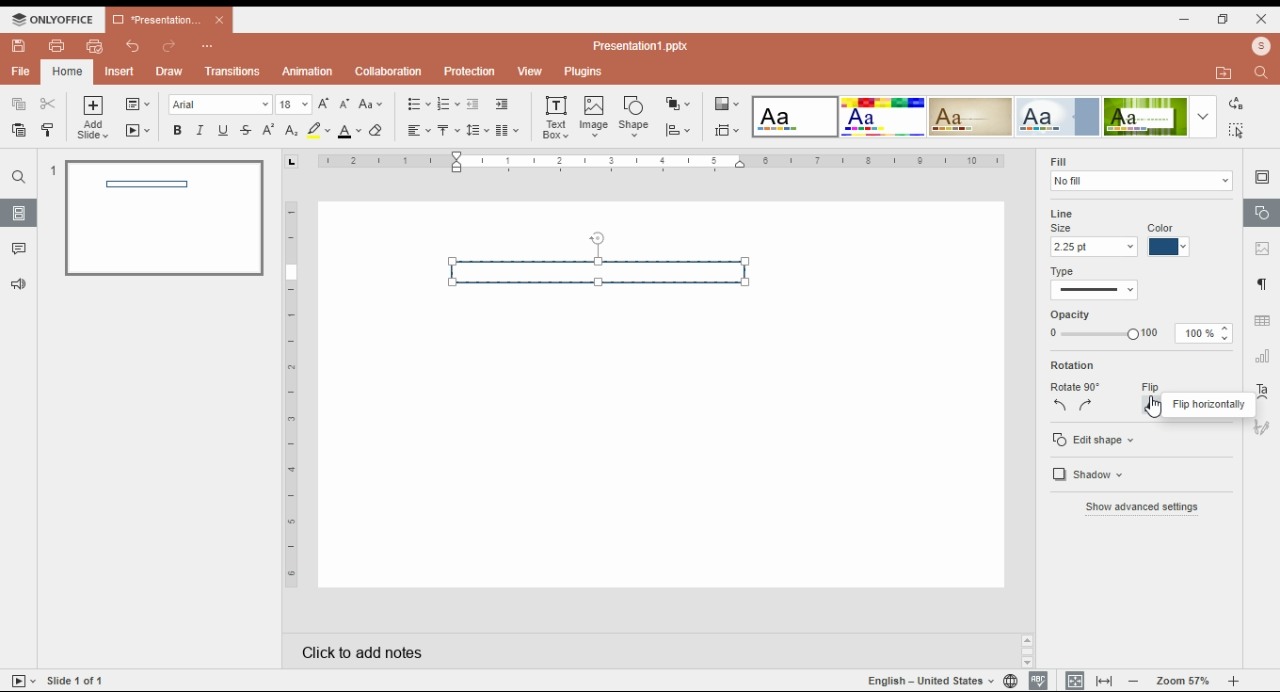  I want to click on rotate 90 counterclockwise, so click(1061, 404).